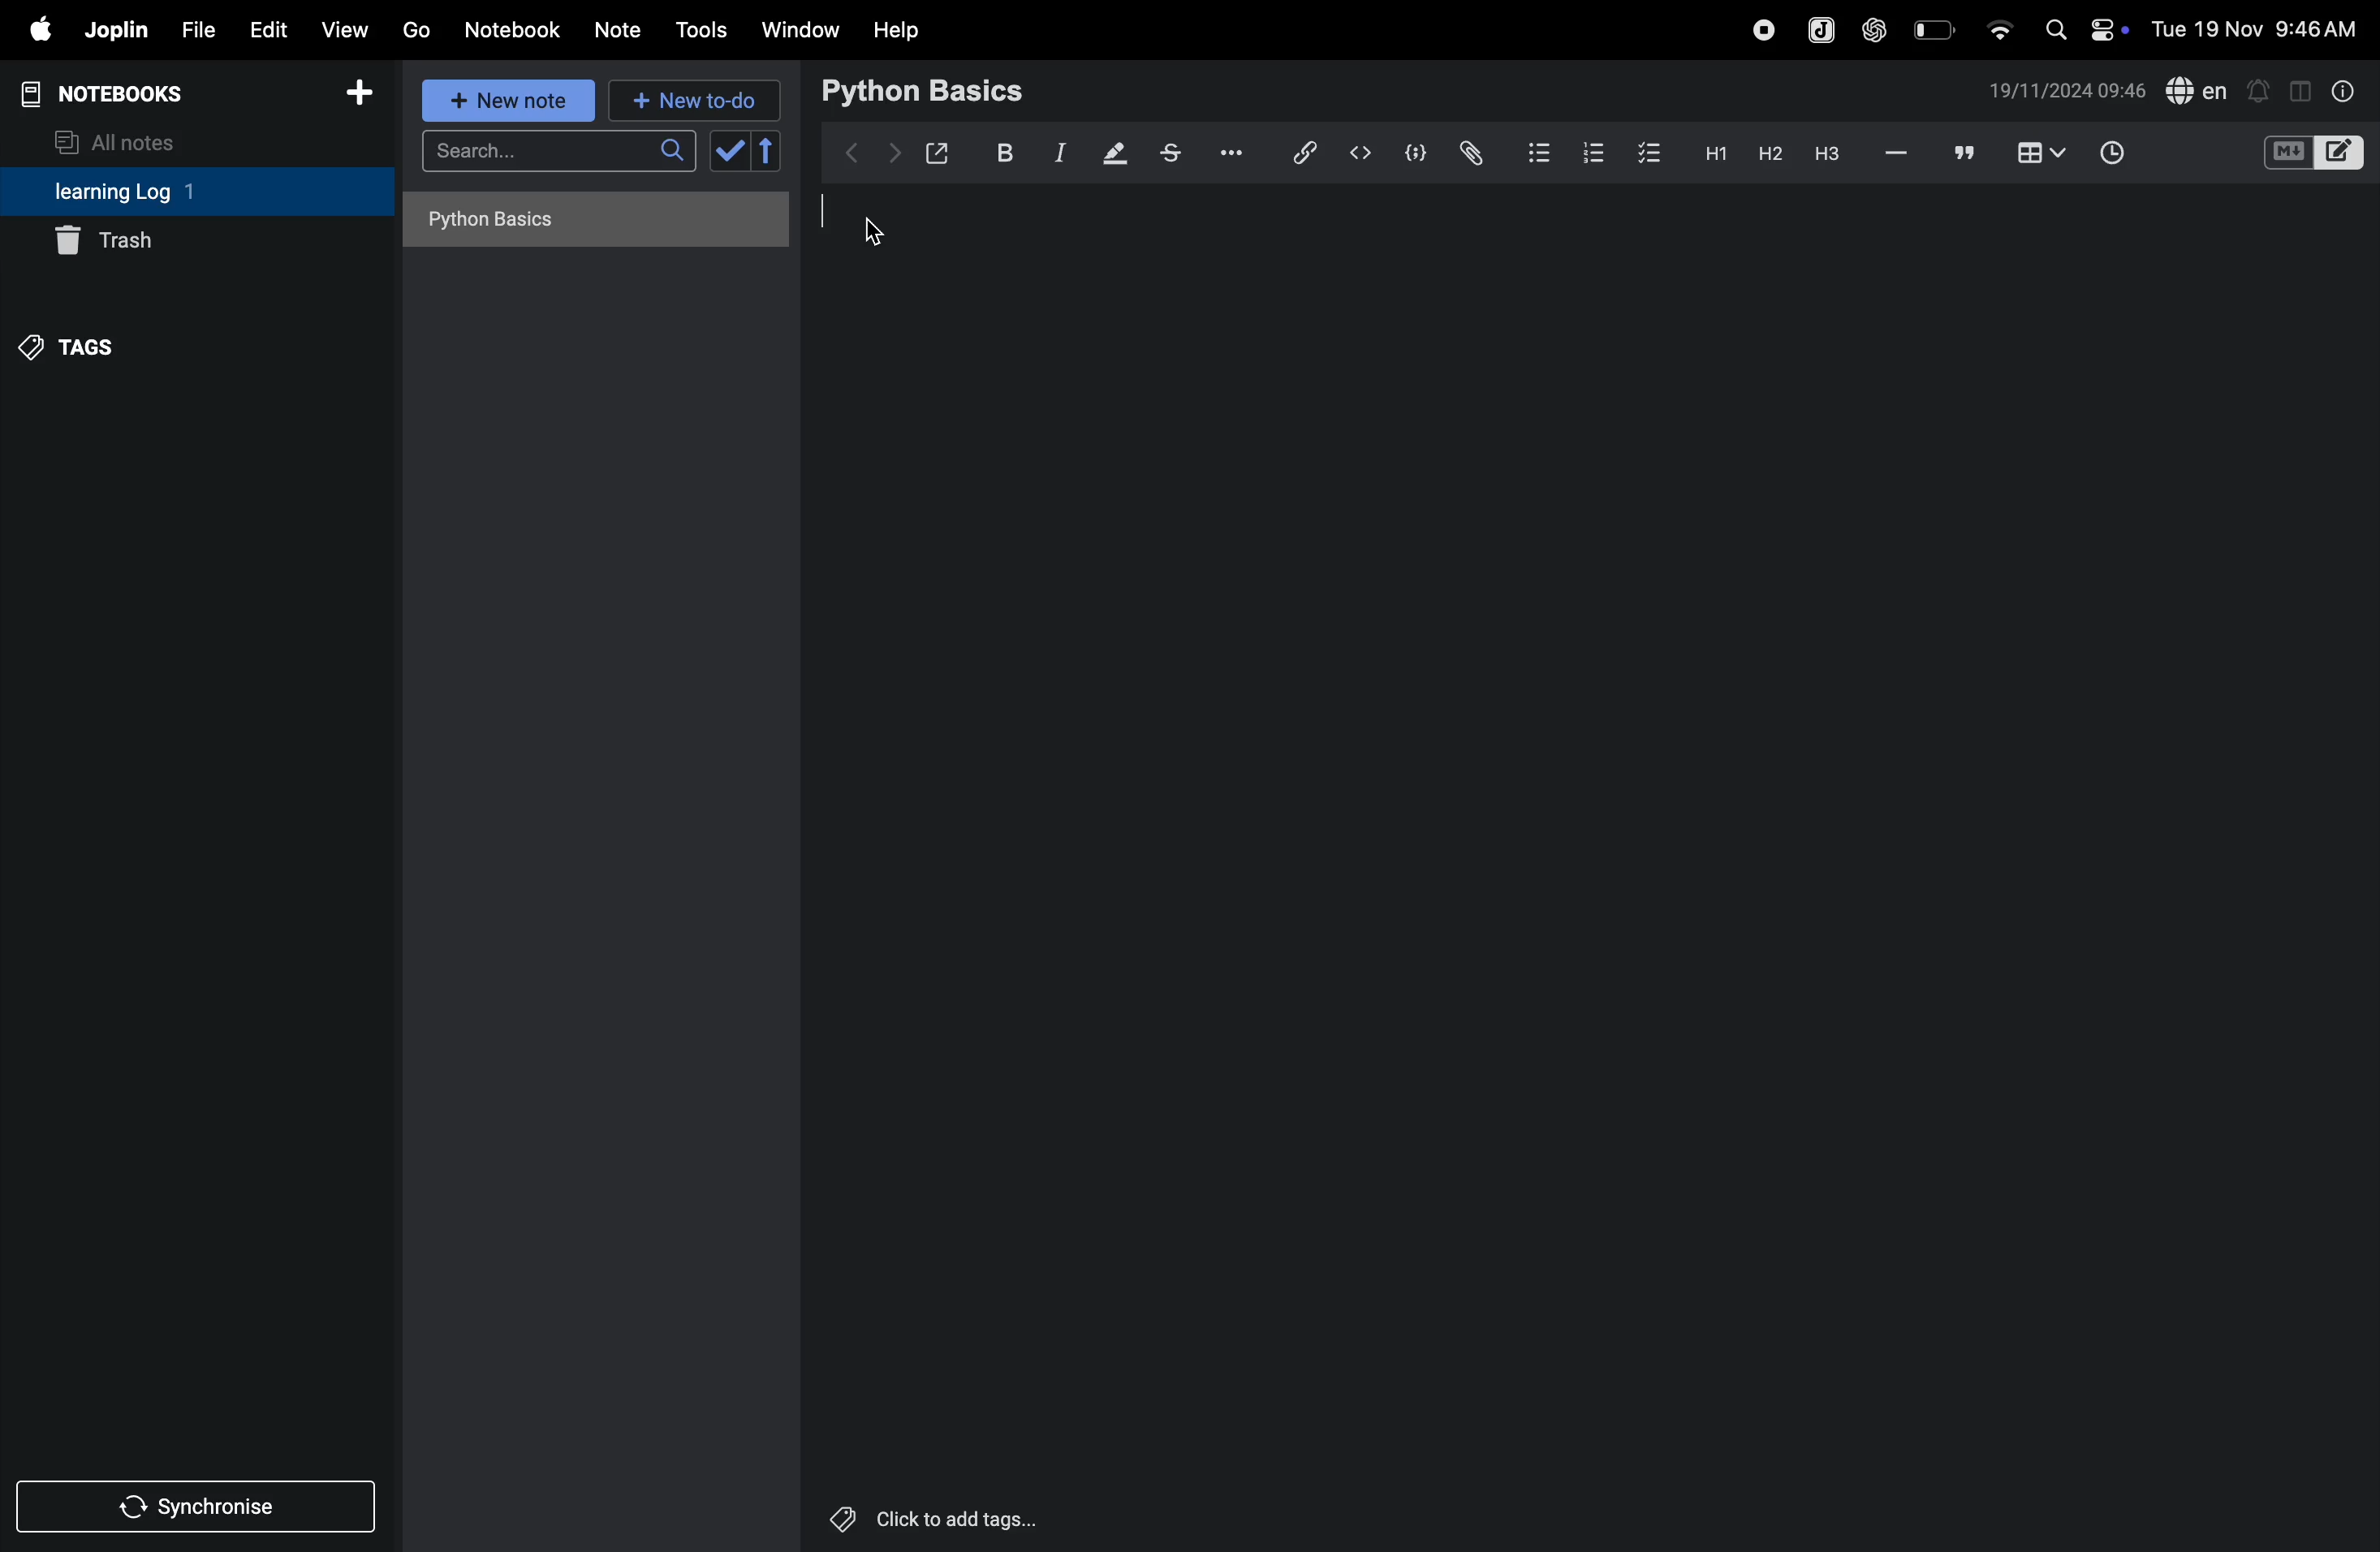  I want to click on attach file, so click(1469, 153).